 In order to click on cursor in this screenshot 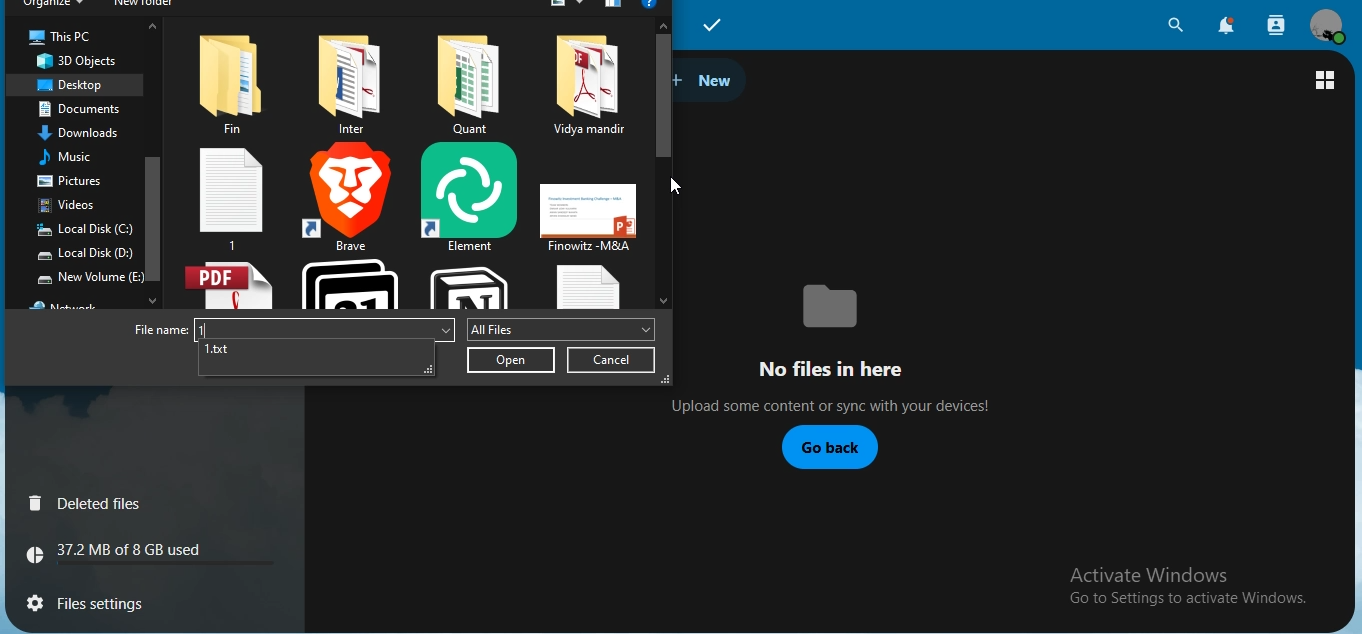, I will do `click(675, 187)`.